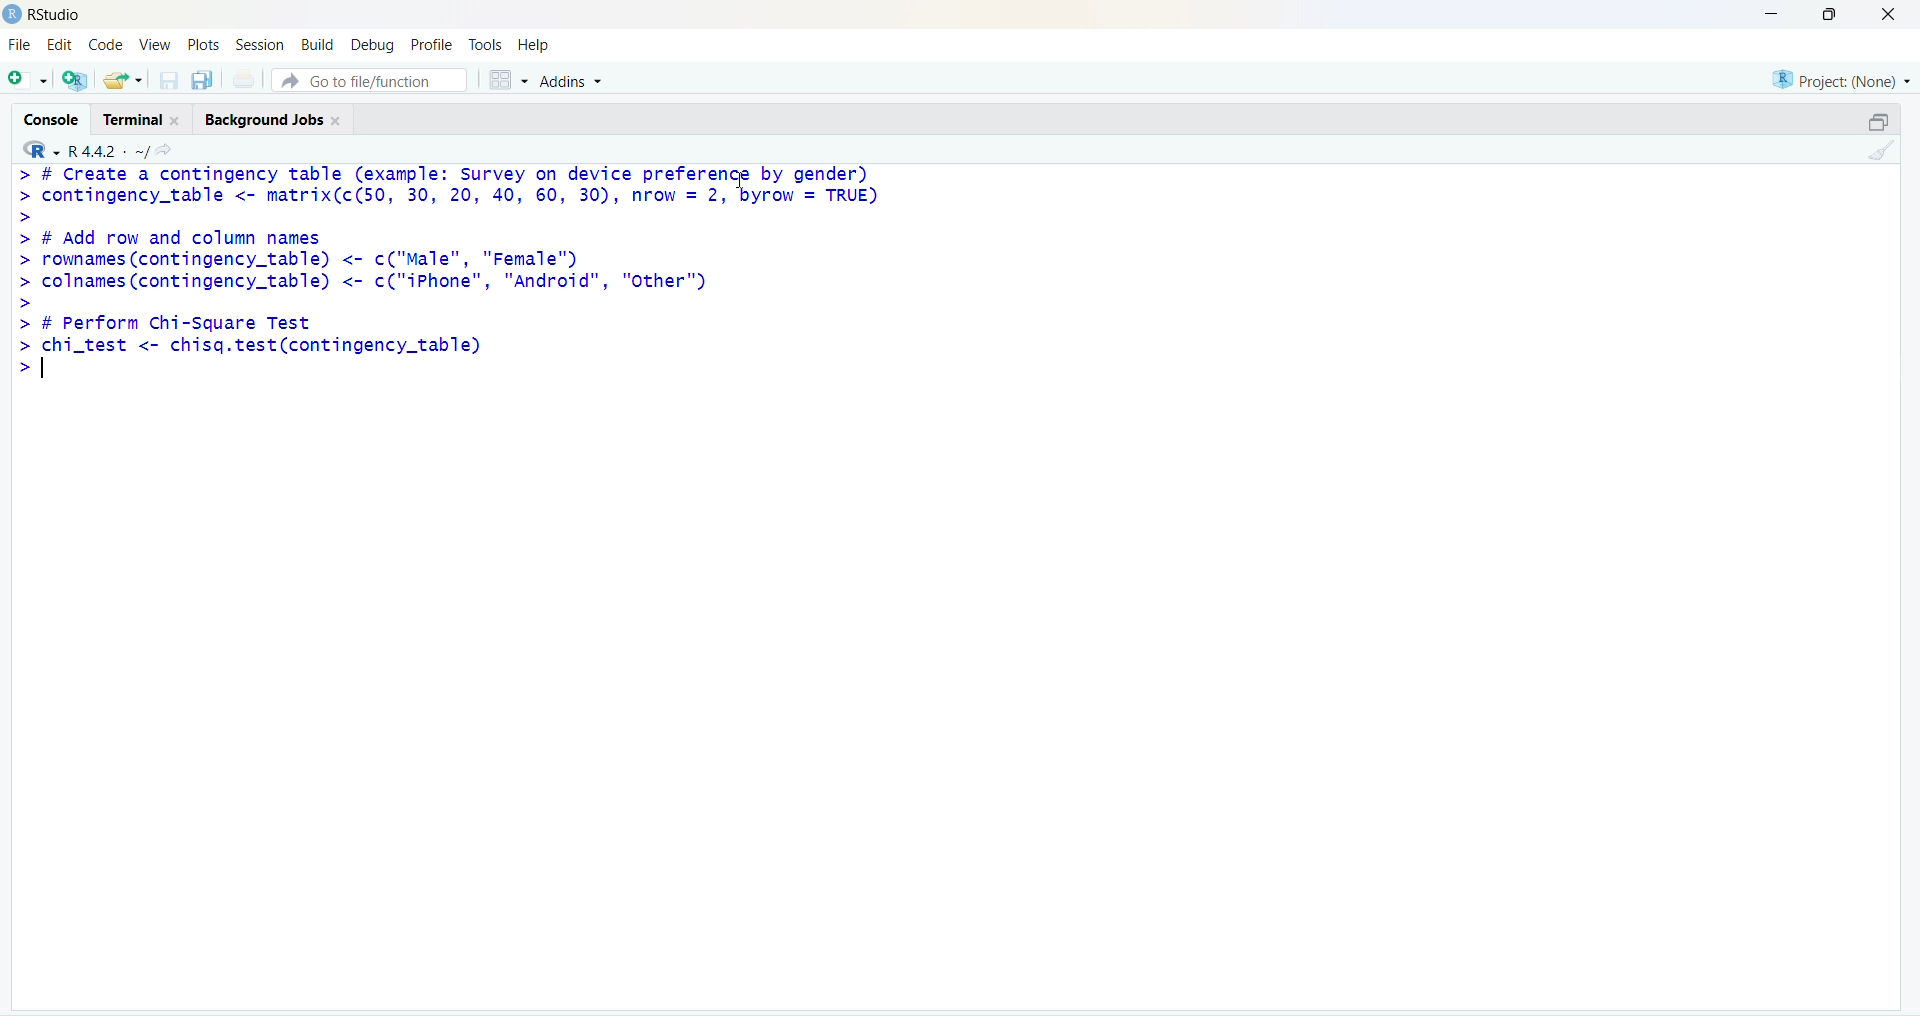 The width and height of the screenshot is (1920, 1016). Describe the element at coordinates (170, 80) in the screenshot. I see `save` at that location.